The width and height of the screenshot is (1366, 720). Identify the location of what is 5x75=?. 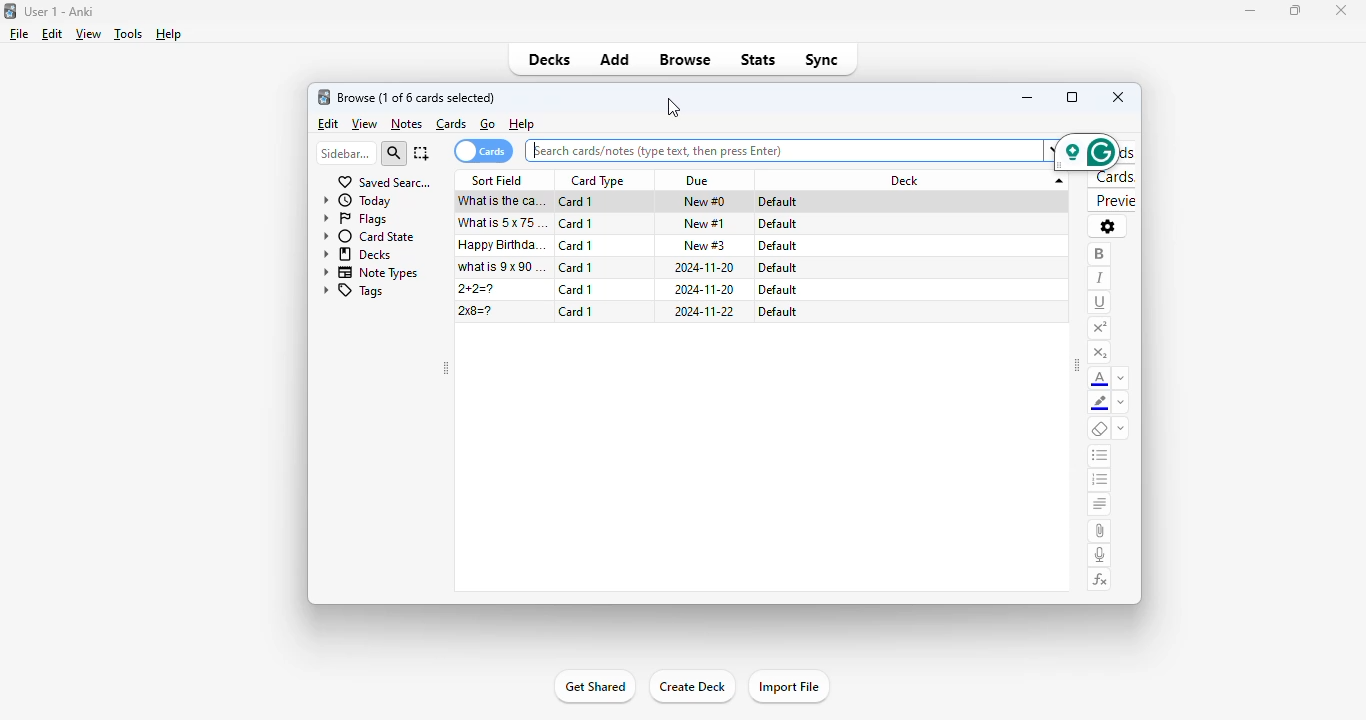
(504, 223).